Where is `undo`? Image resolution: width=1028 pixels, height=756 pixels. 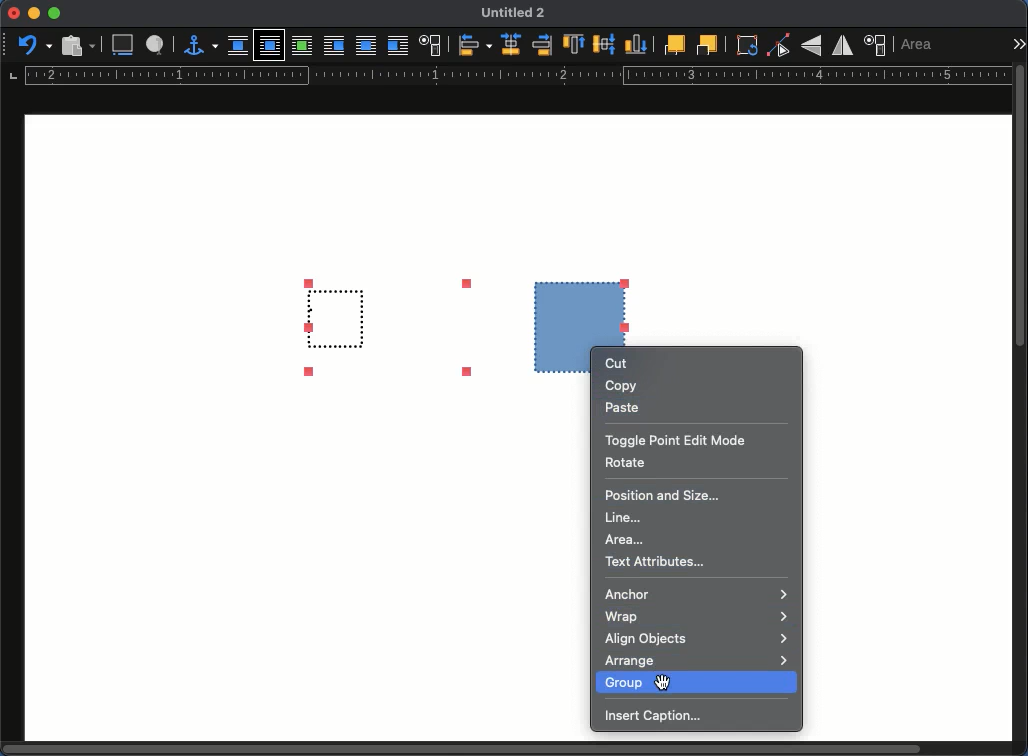
undo is located at coordinates (35, 45).